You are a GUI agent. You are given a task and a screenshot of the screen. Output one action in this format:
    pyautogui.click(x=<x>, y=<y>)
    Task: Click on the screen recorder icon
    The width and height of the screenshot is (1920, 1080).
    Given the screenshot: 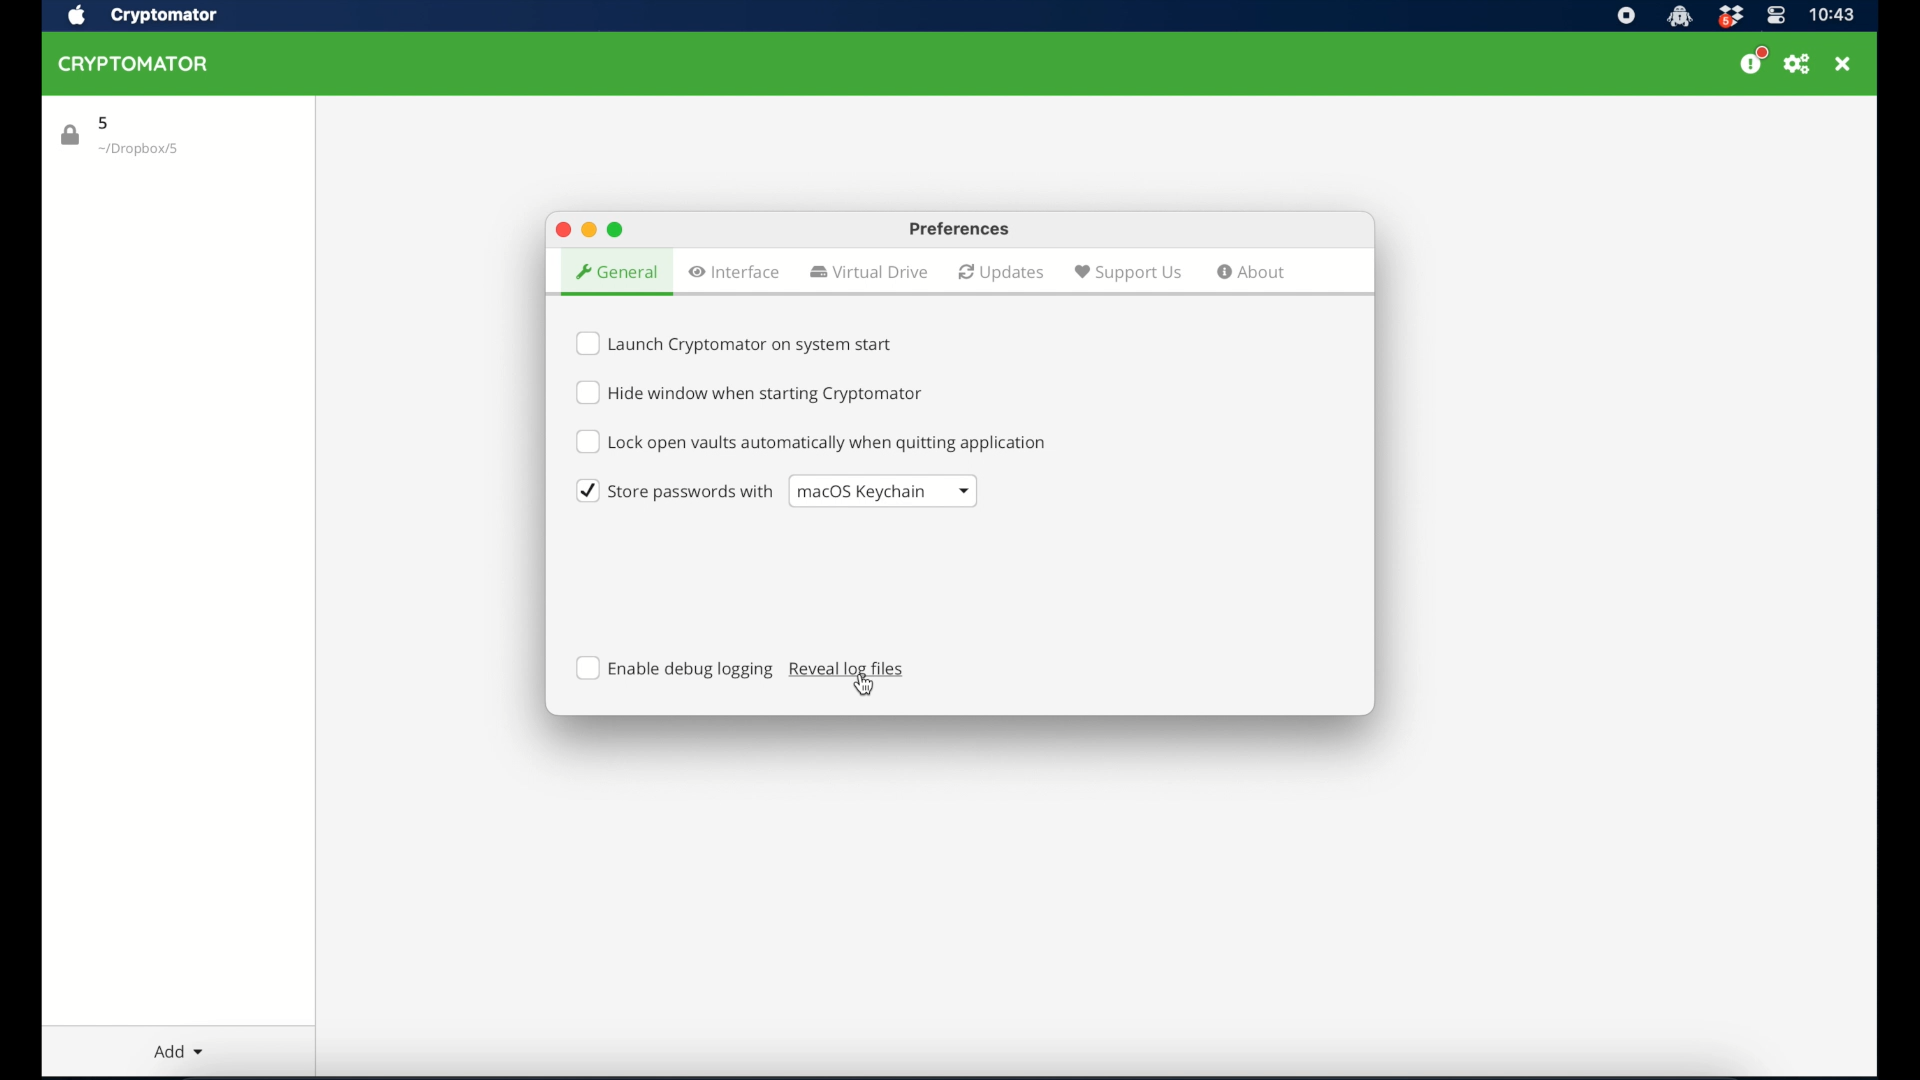 What is the action you would take?
    pyautogui.click(x=1625, y=16)
    